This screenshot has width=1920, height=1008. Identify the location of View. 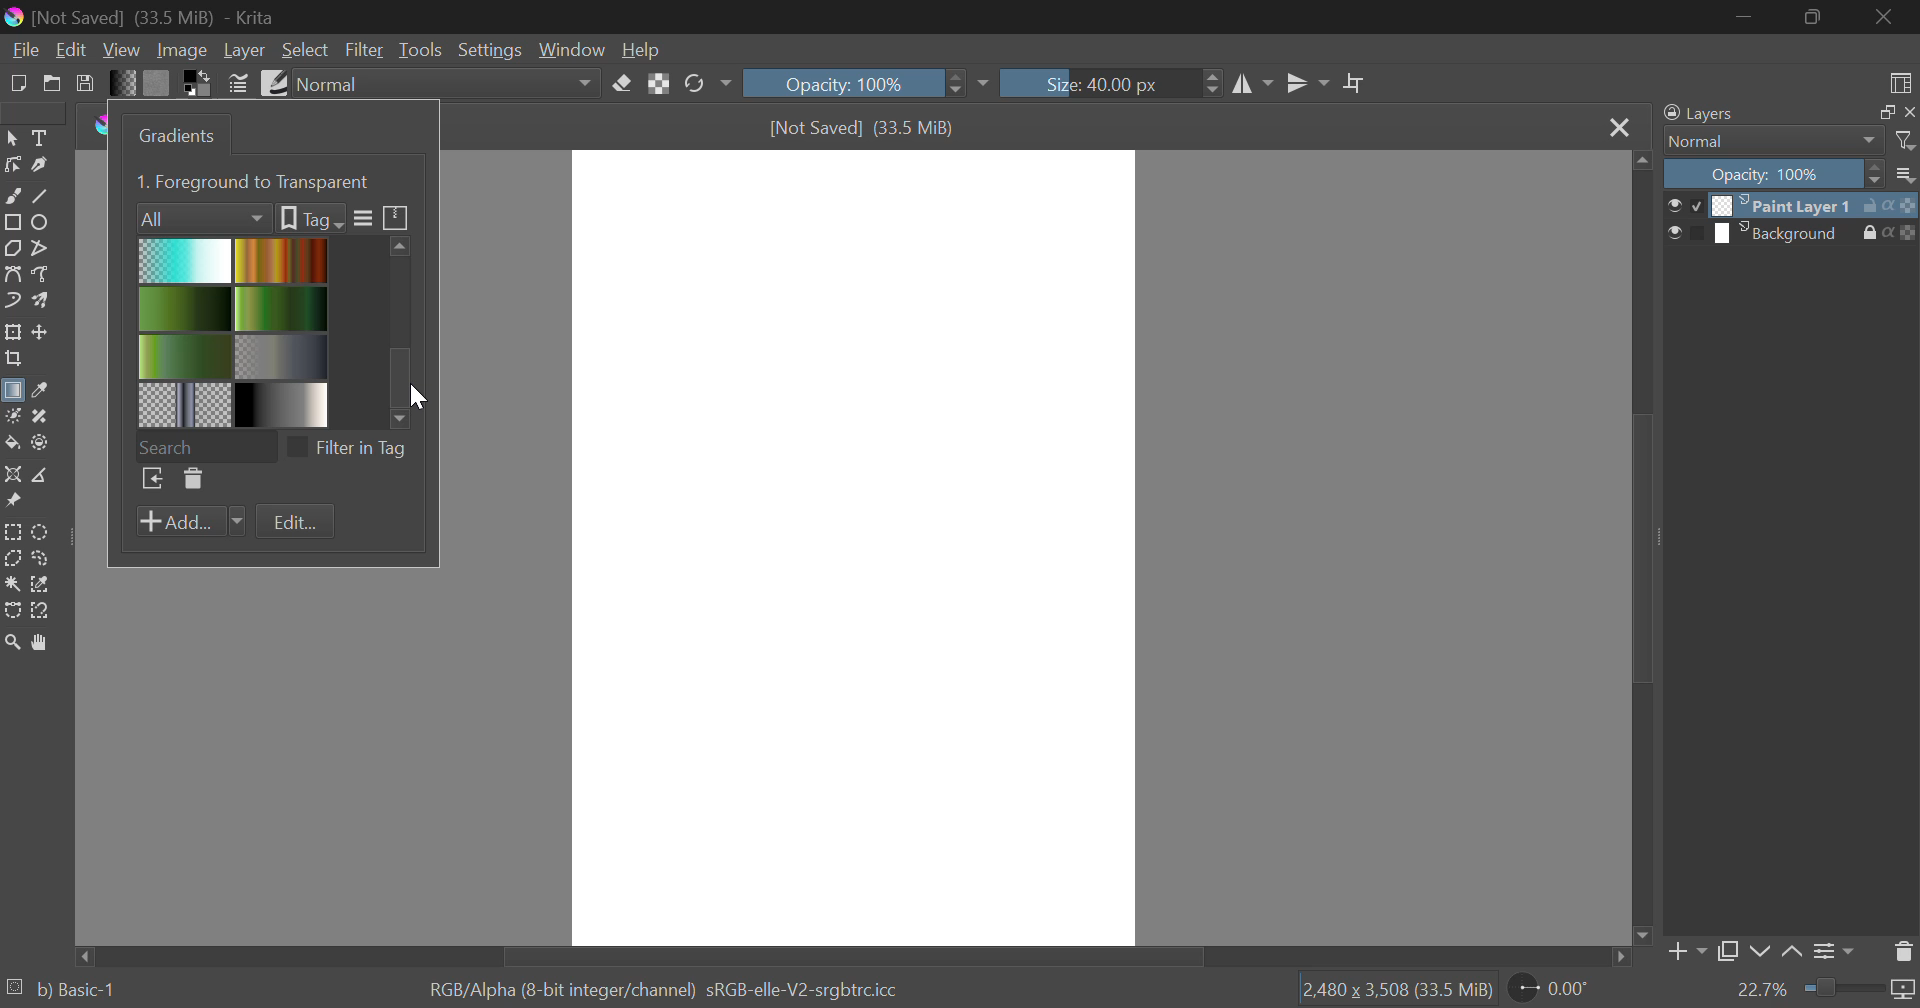
(122, 50).